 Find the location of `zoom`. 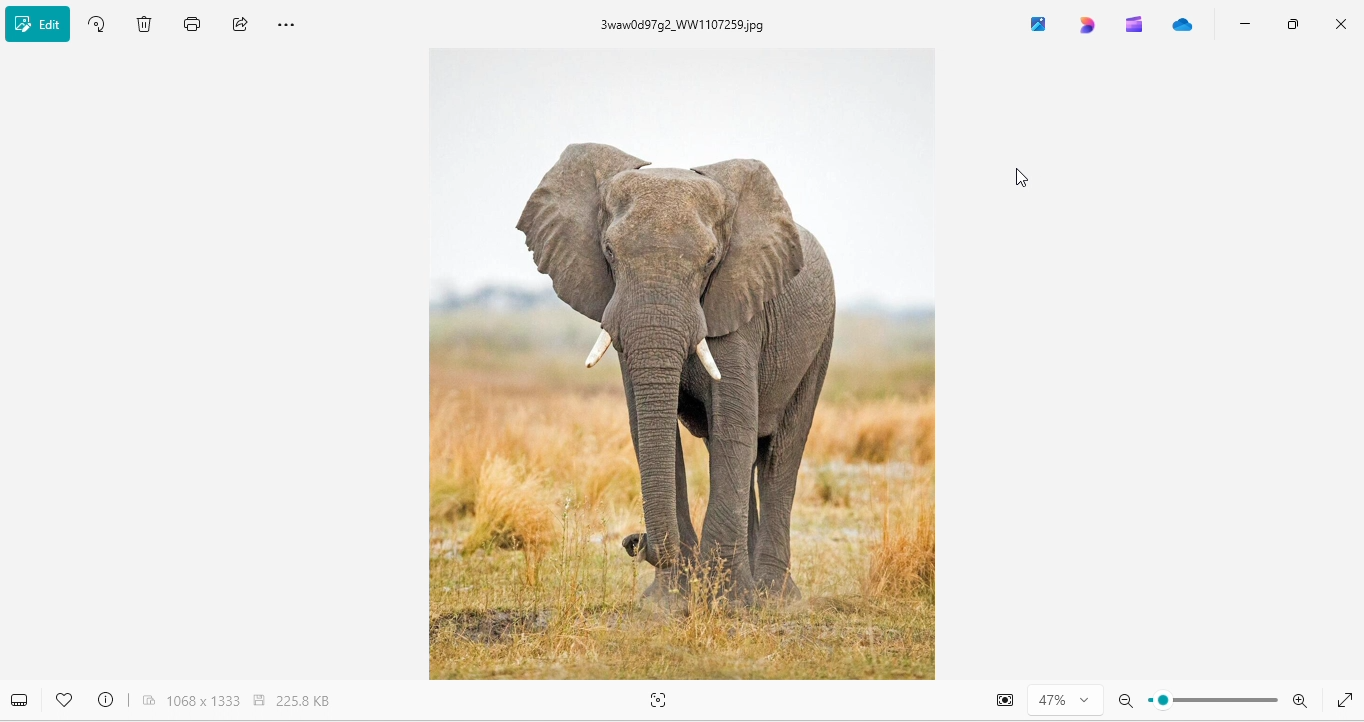

zoom is located at coordinates (1220, 699).